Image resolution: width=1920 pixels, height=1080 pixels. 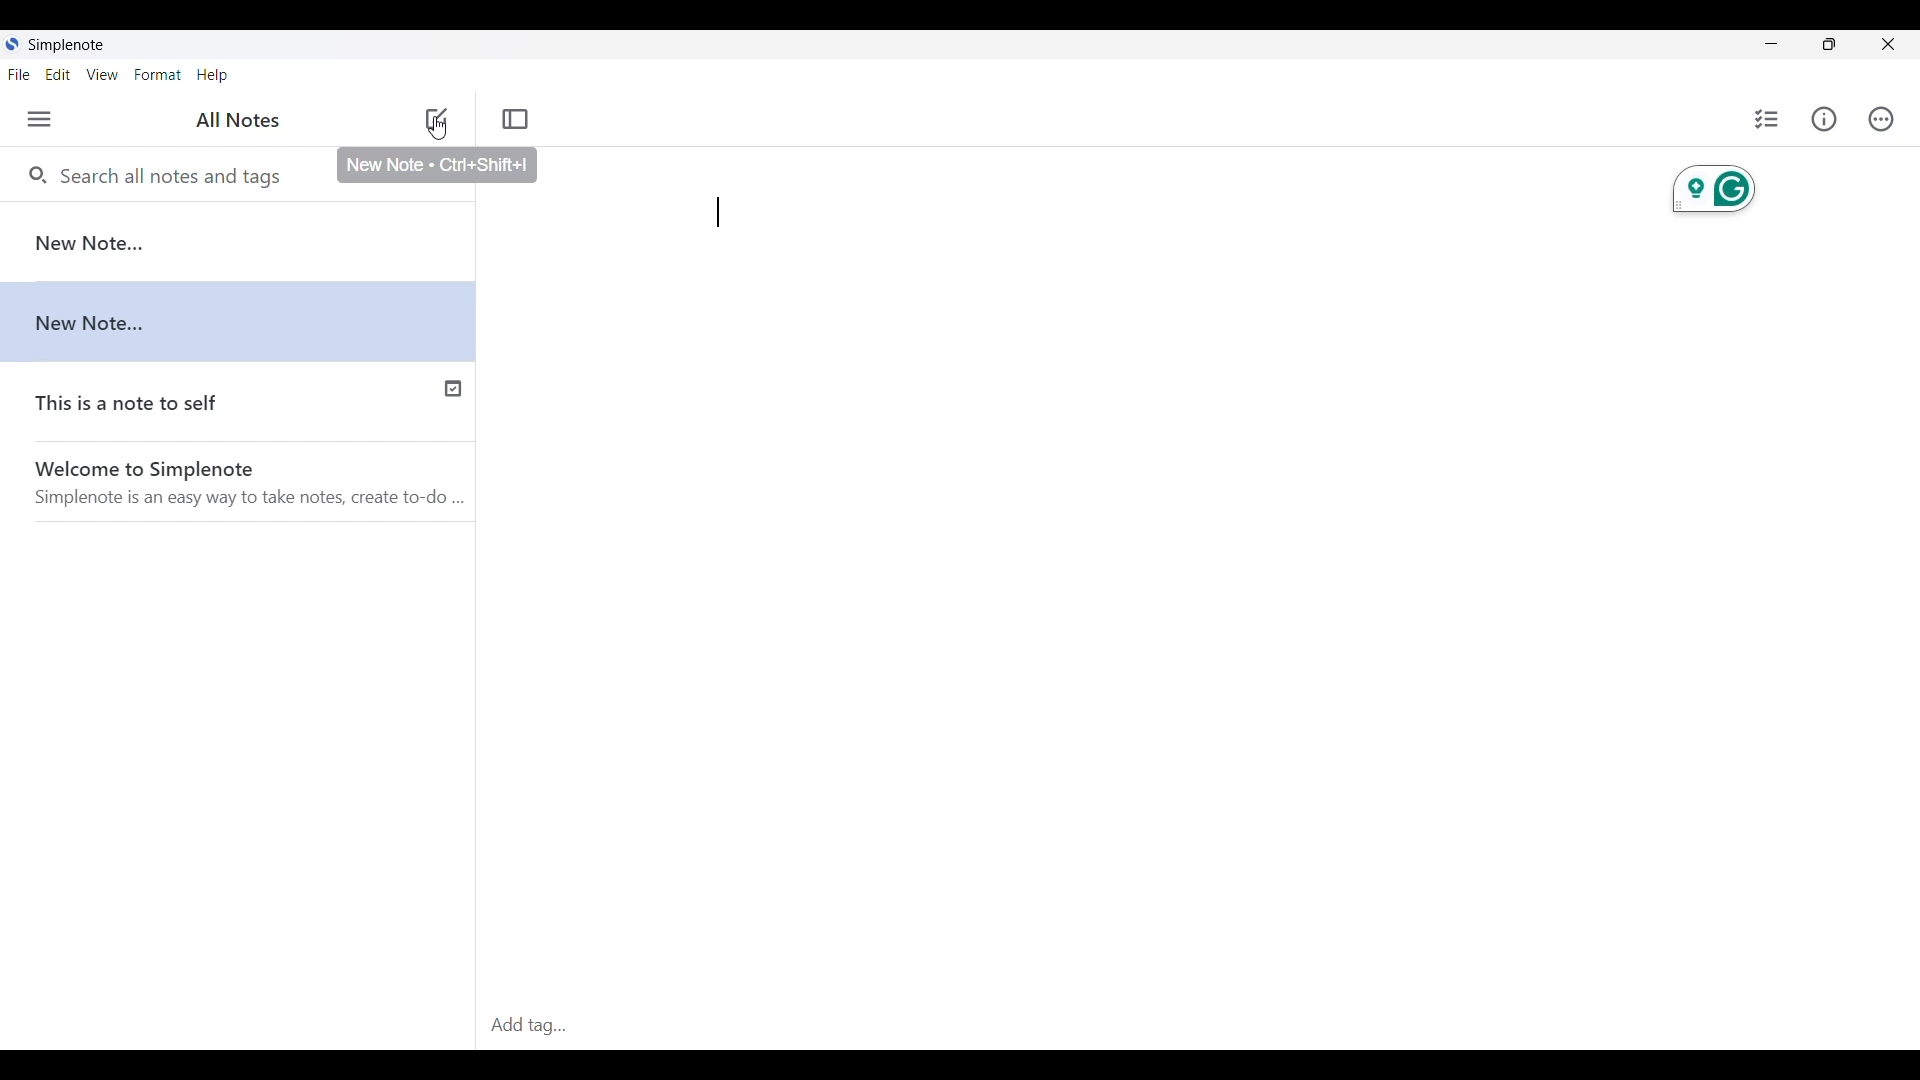 What do you see at coordinates (169, 175) in the screenshot?
I see `Search all notes and tags` at bounding box center [169, 175].